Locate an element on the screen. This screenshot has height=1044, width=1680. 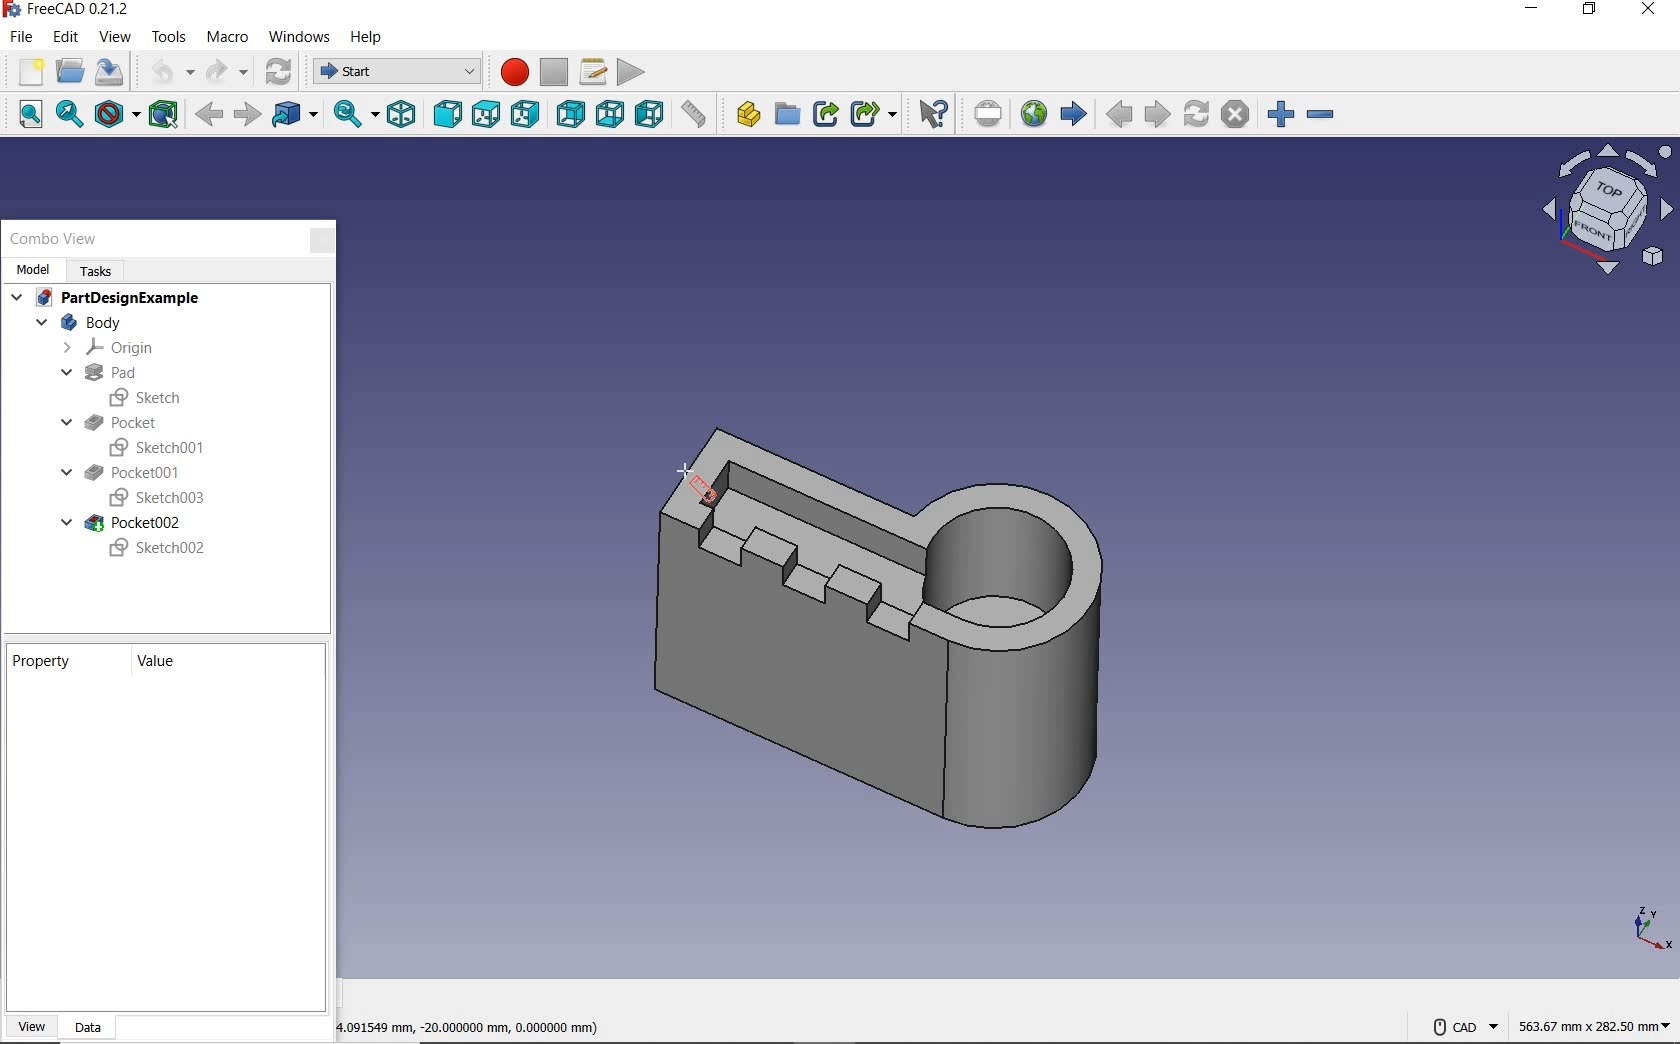
zoom in is located at coordinates (1281, 115).